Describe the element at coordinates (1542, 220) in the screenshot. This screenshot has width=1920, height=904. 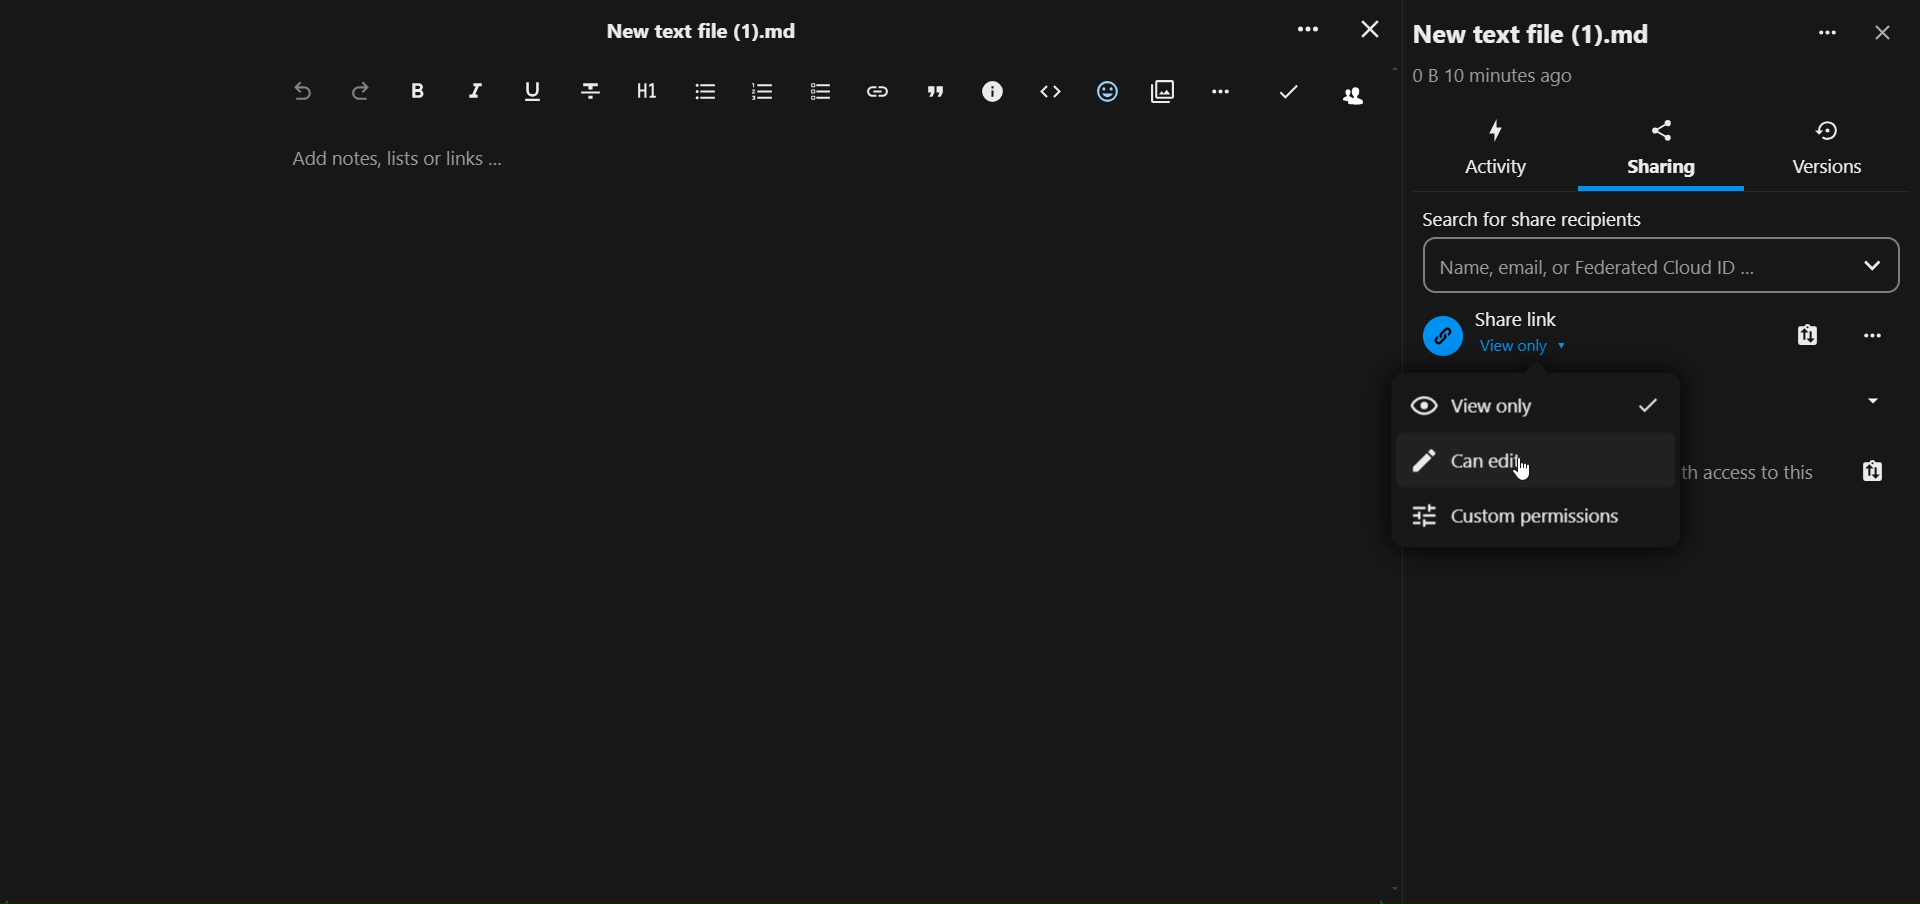
I see `search for share recipients` at that location.